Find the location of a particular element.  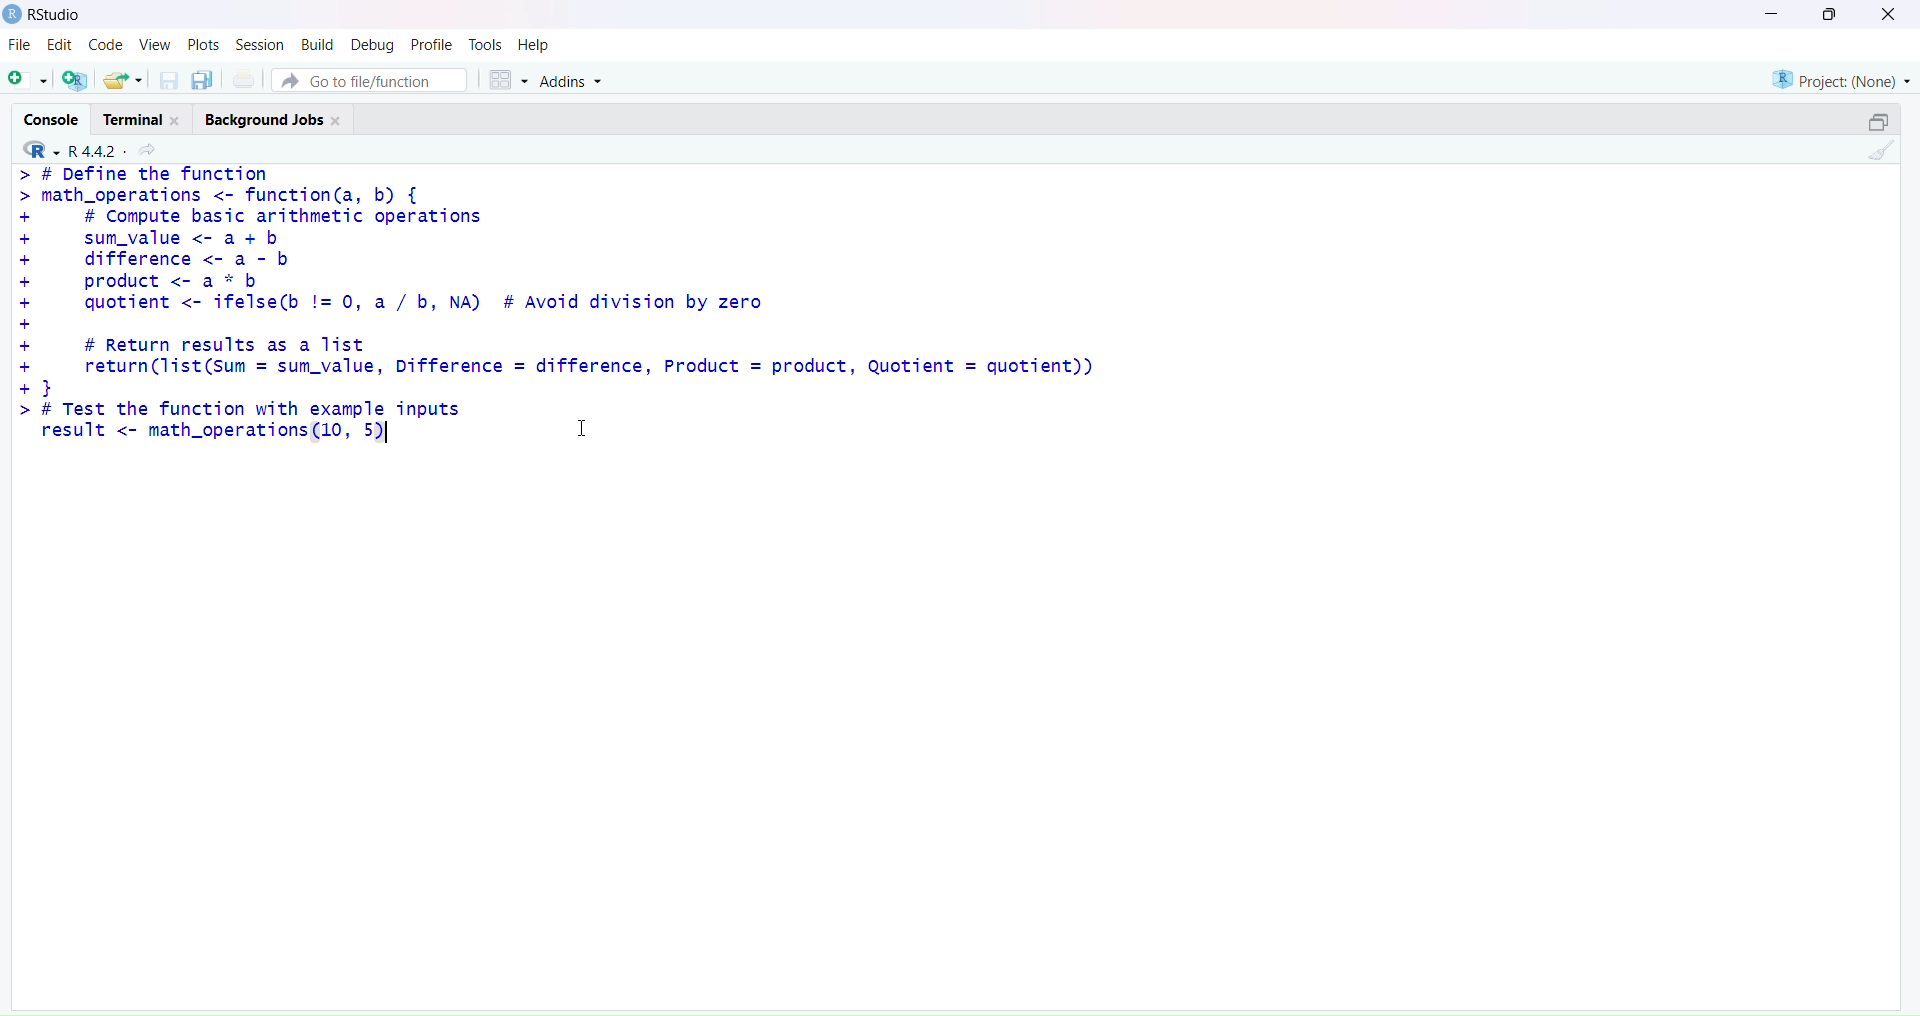

- # Define the function
~ math_operations <- function(a, b) {
- # Compute basic arithmetic operations
- sum_value <- a + b
- difference <- a - b
- product <- a * b
- quotient <- ifelse(b != 0, a / b, NA) # Avoid division by zero
)
- # Return results as a Tist
- return(1ist(Sum = sum_value, Difference = difference, Product = product, Quotient = quotient))
3
- # Test the function with example inputs
result <- math_operations (10, 5)| I is located at coordinates (551, 313).